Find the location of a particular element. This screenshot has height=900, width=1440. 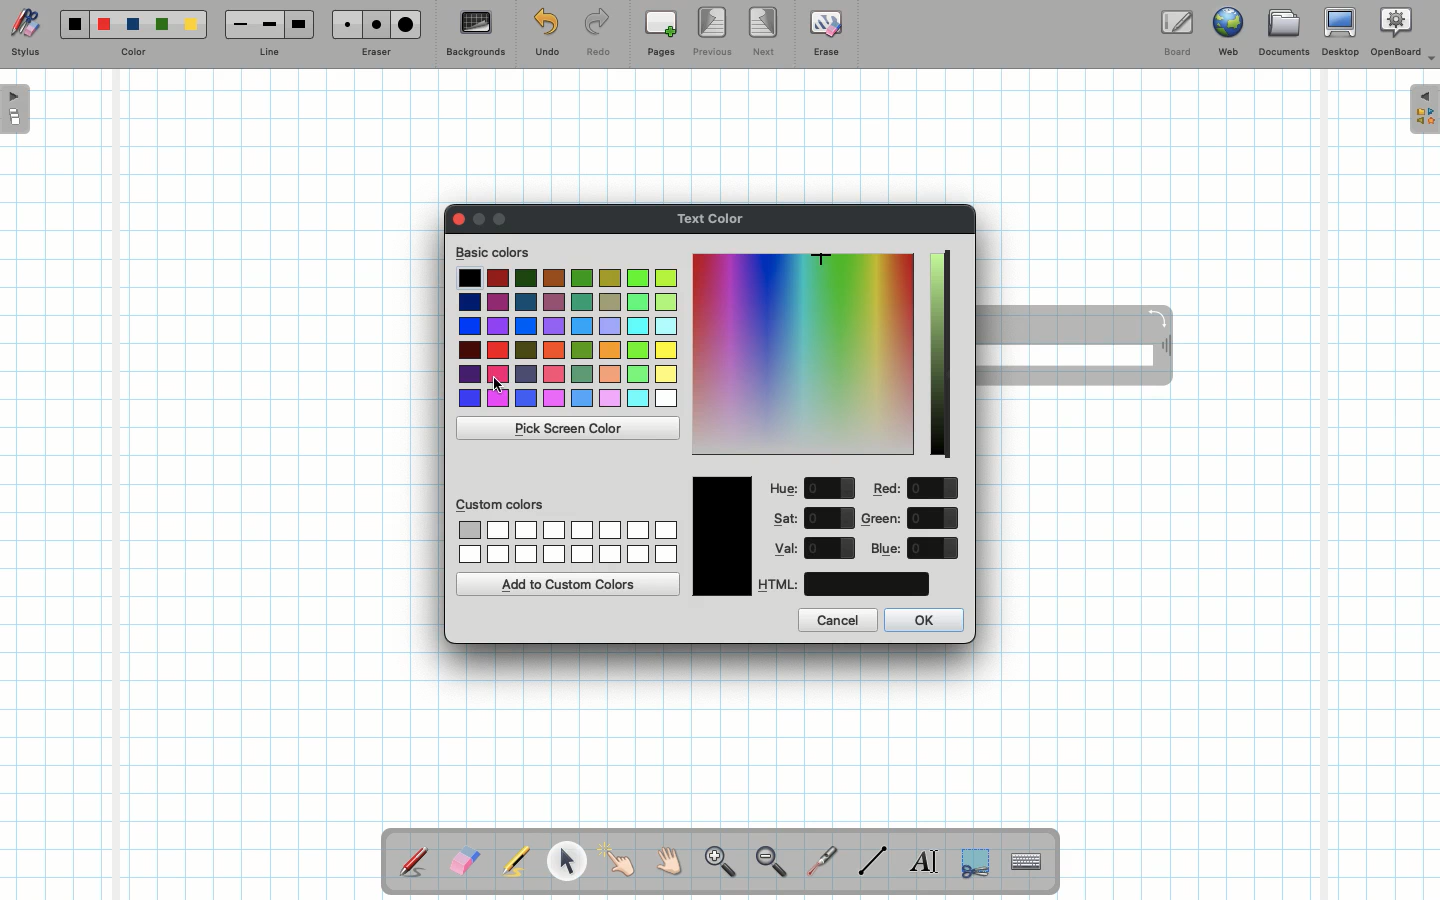

Selection is located at coordinates (973, 860).